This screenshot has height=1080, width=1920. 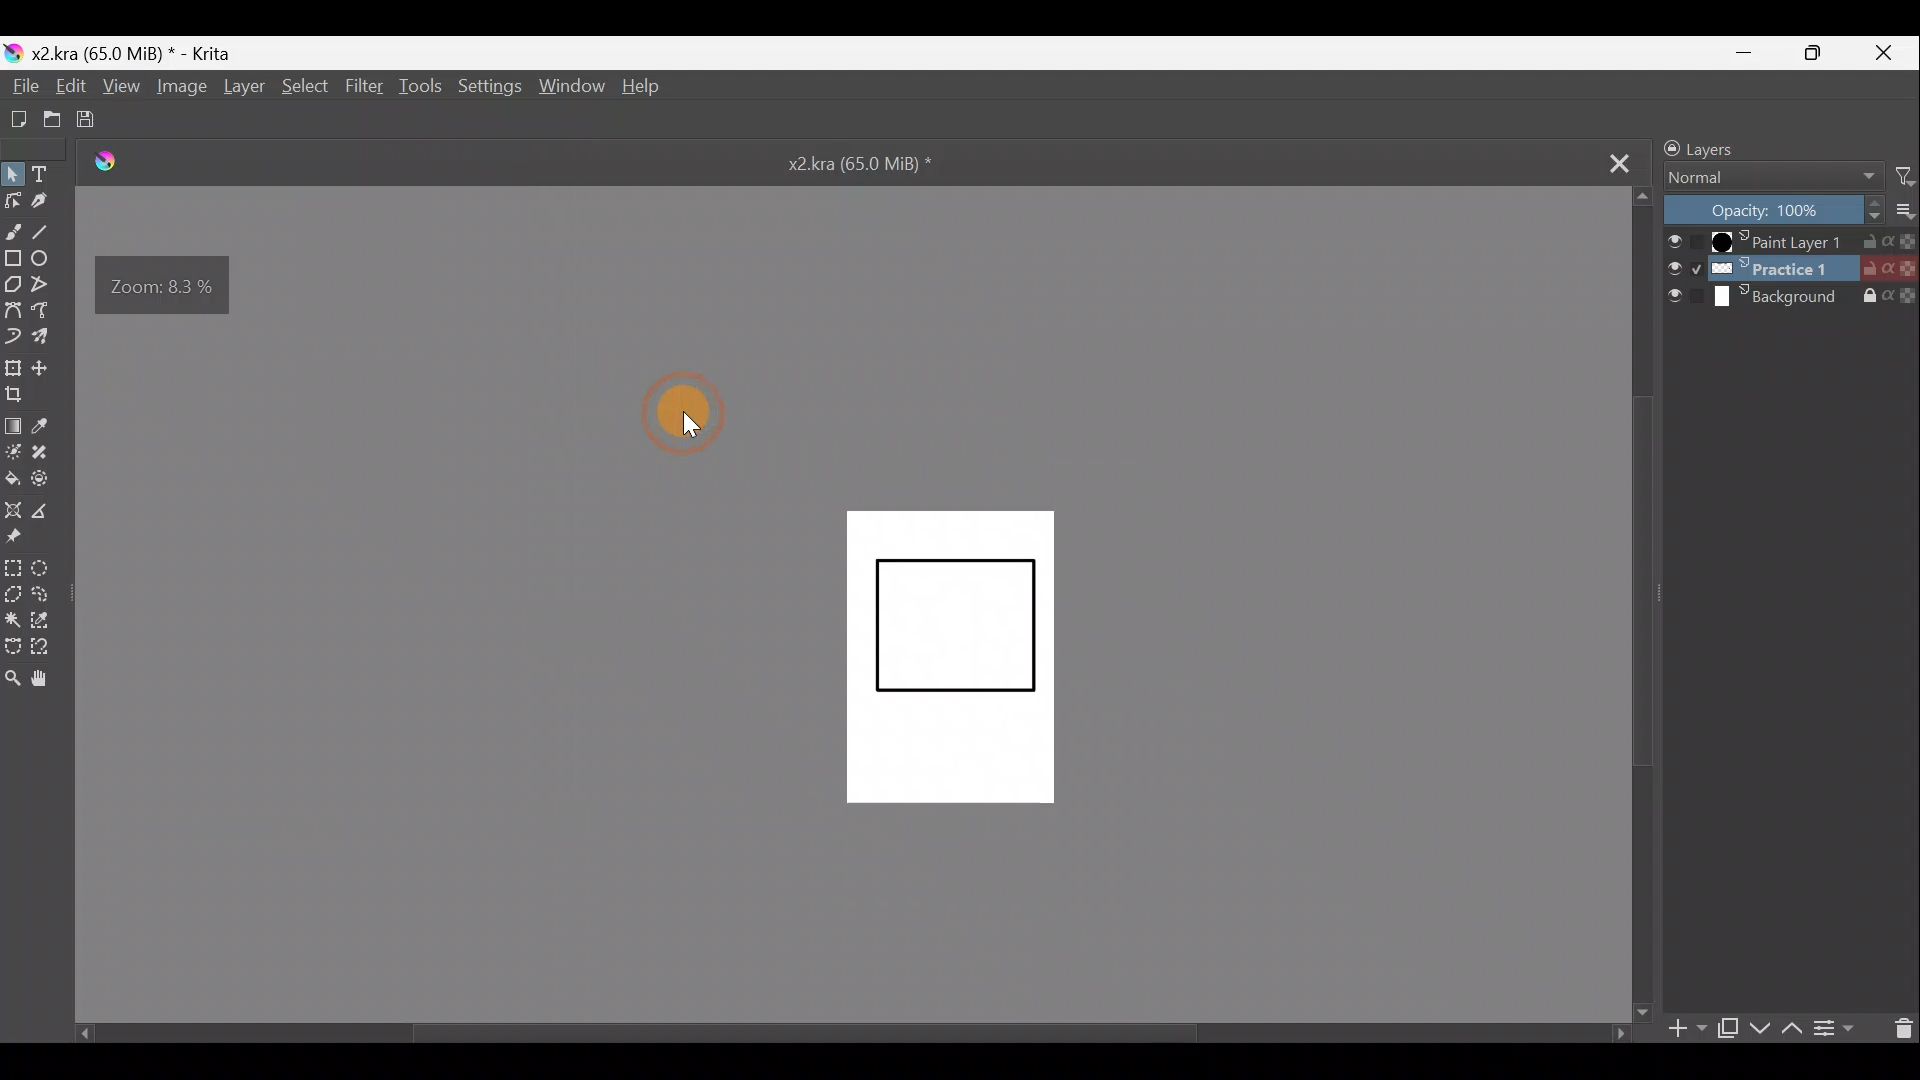 What do you see at coordinates (17, 452) in the screenshot?
I see `Colourise mask tool` at bounding box center [17, 452].